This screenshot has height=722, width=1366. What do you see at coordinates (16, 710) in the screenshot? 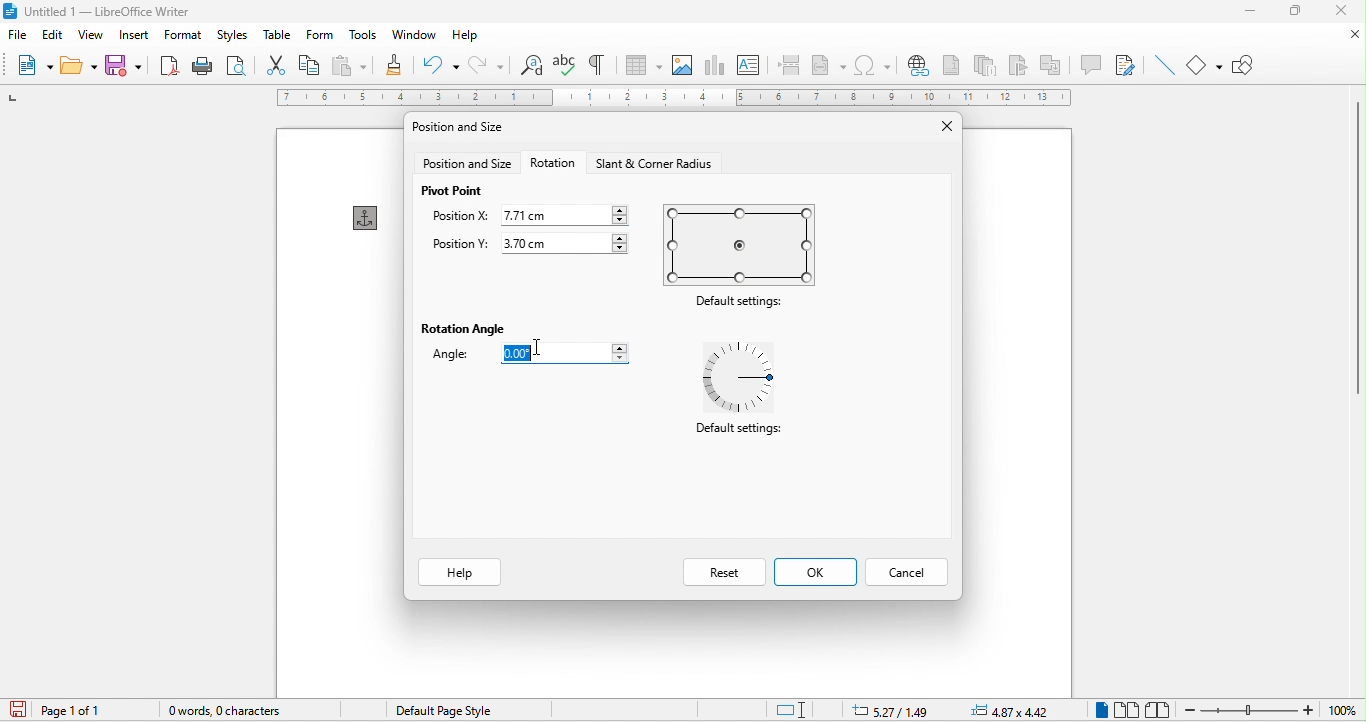
I see `click to save the document` at bounding box center [16, 710].